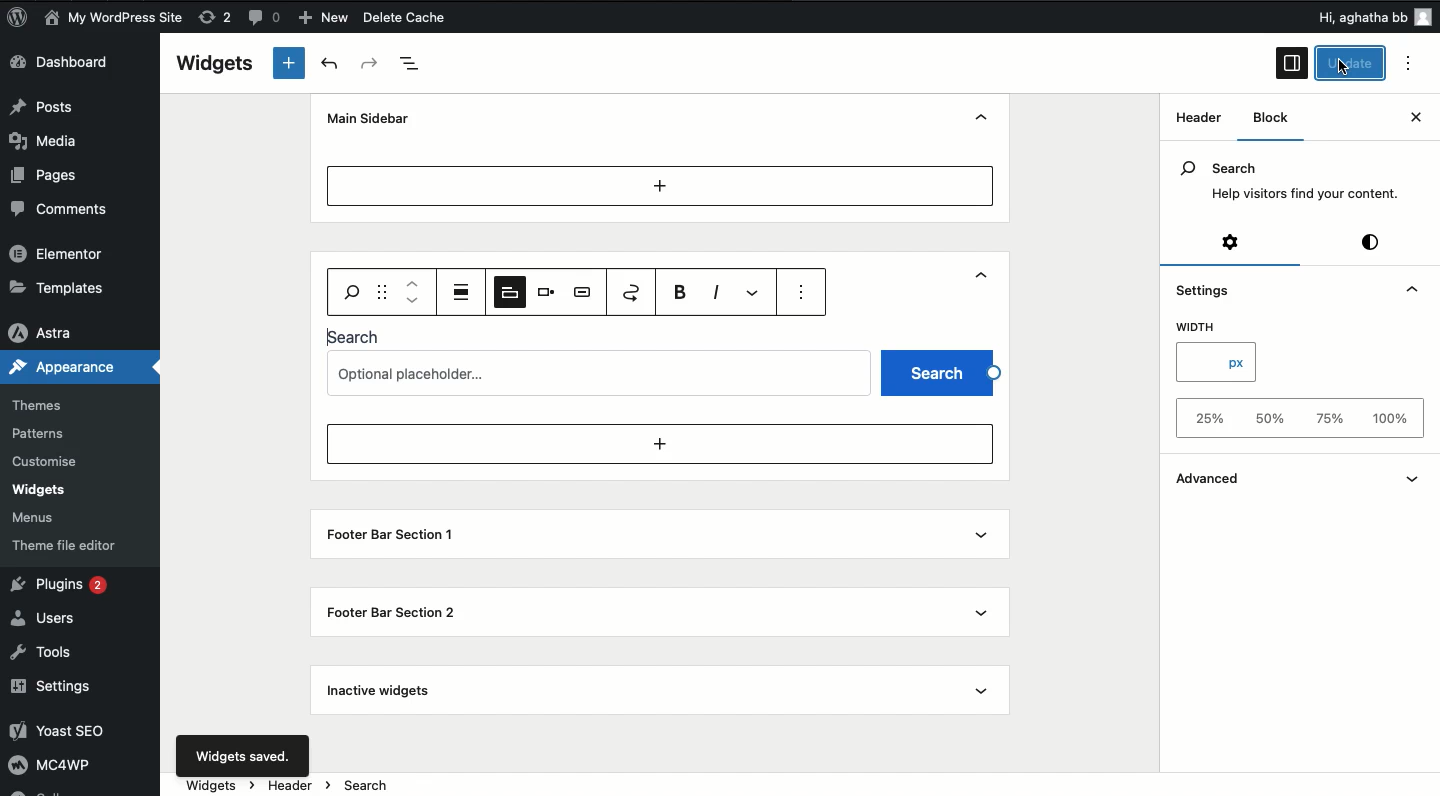  Describe the element at coordinates (267, 20) in the screenshot. I see `` at that location.